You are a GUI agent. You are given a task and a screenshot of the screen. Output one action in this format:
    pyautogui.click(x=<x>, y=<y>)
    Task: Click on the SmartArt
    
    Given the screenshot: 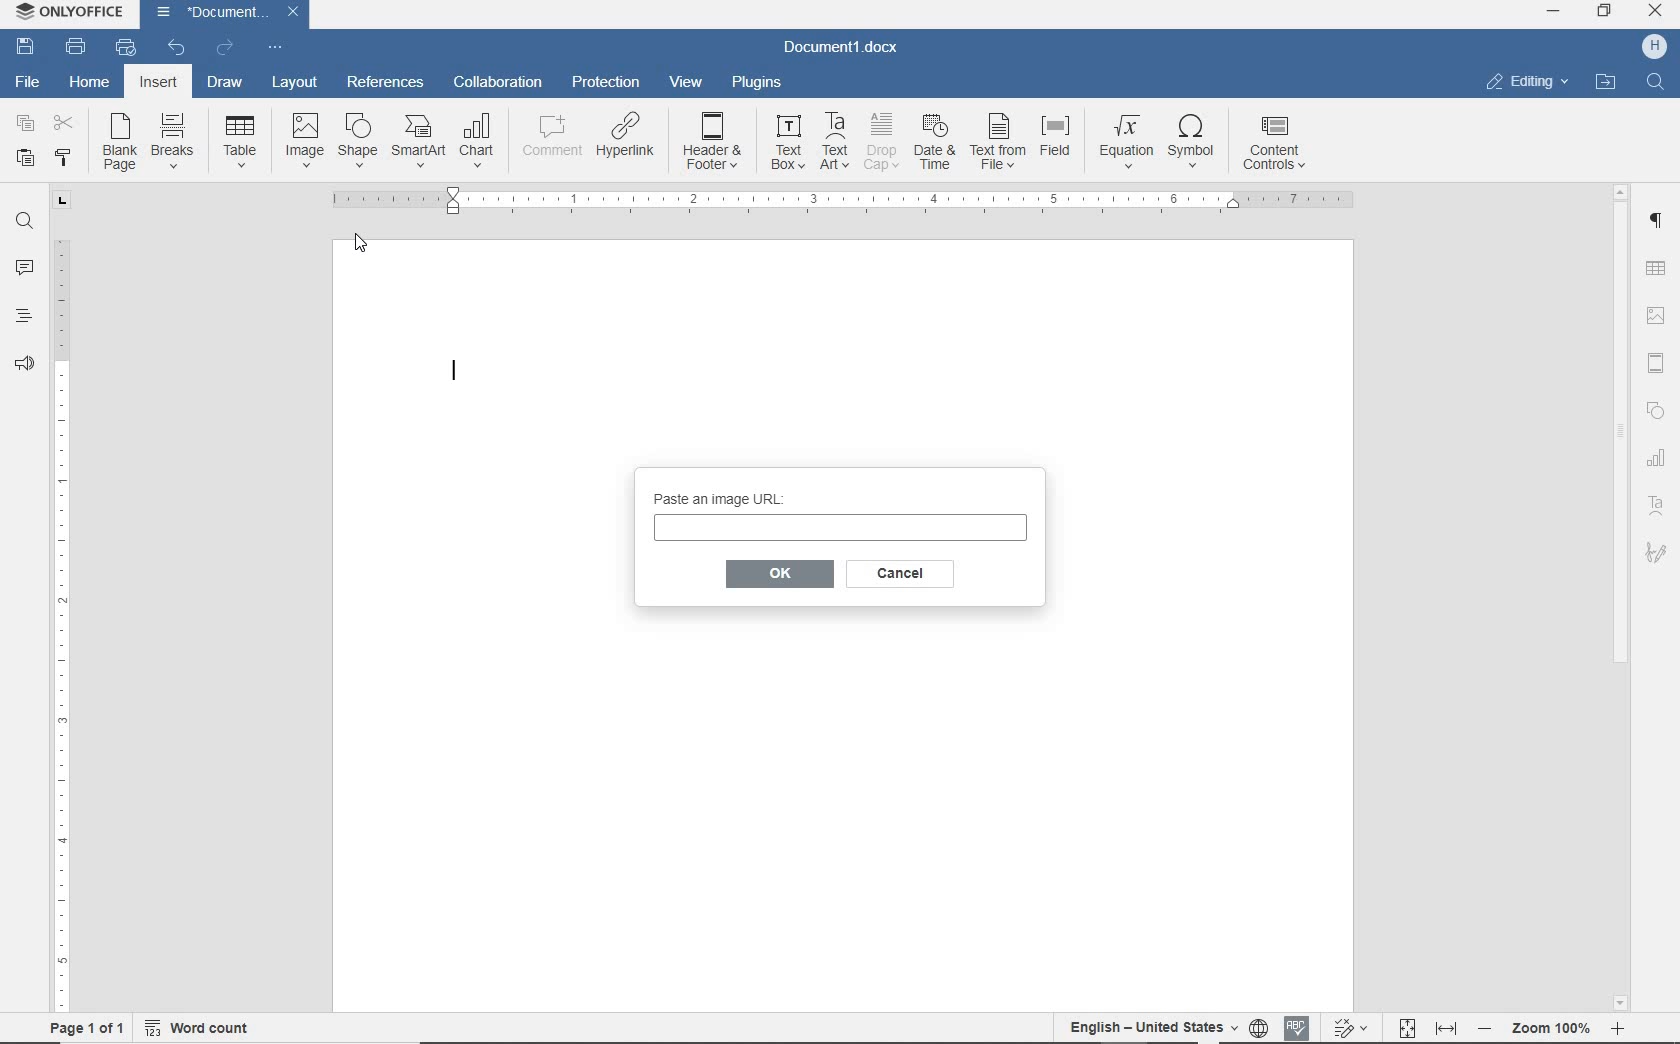 What is the action you would take?
    pyautogui.click(x=417, y=142)
    